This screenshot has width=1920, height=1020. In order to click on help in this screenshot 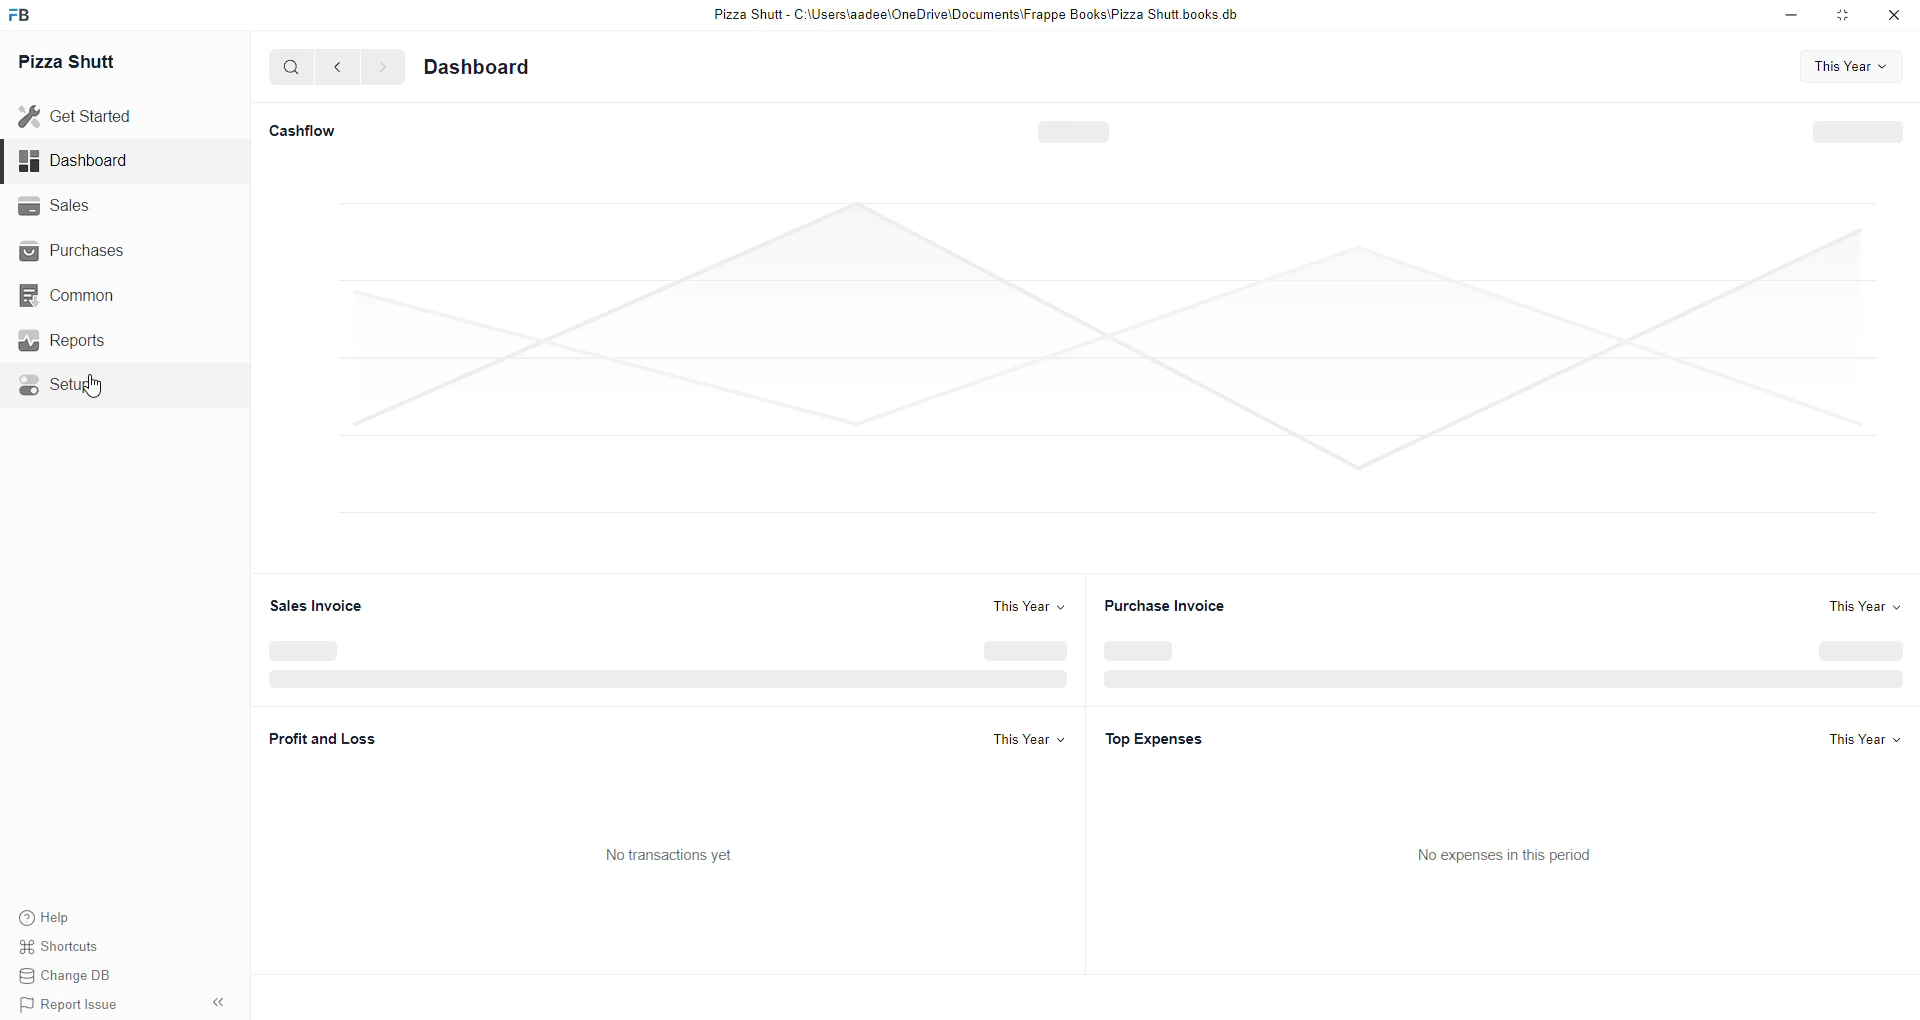, I will do `click(65, 917)`.